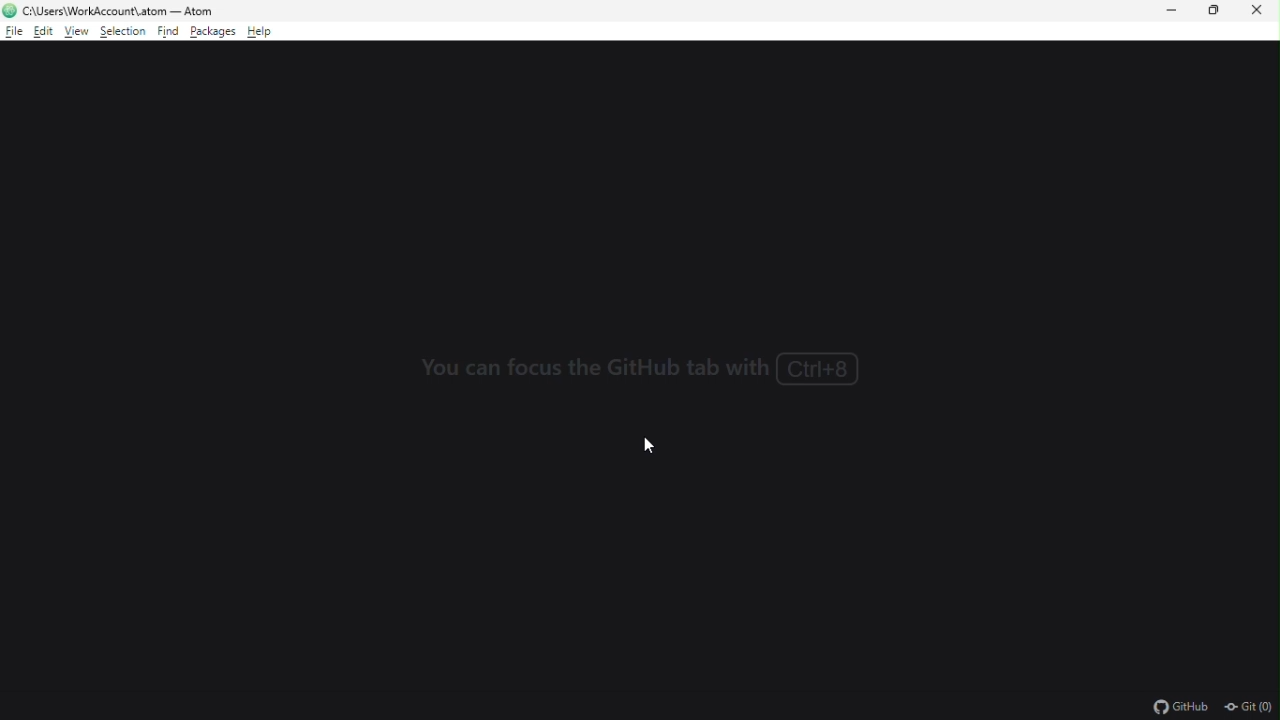 The image size is (1280, 720). What do you see at coordinates (649, 370) in the screenshot?
I see `You can focus the GitHub tab with ctrl+8` at bounding box center [649, 370].